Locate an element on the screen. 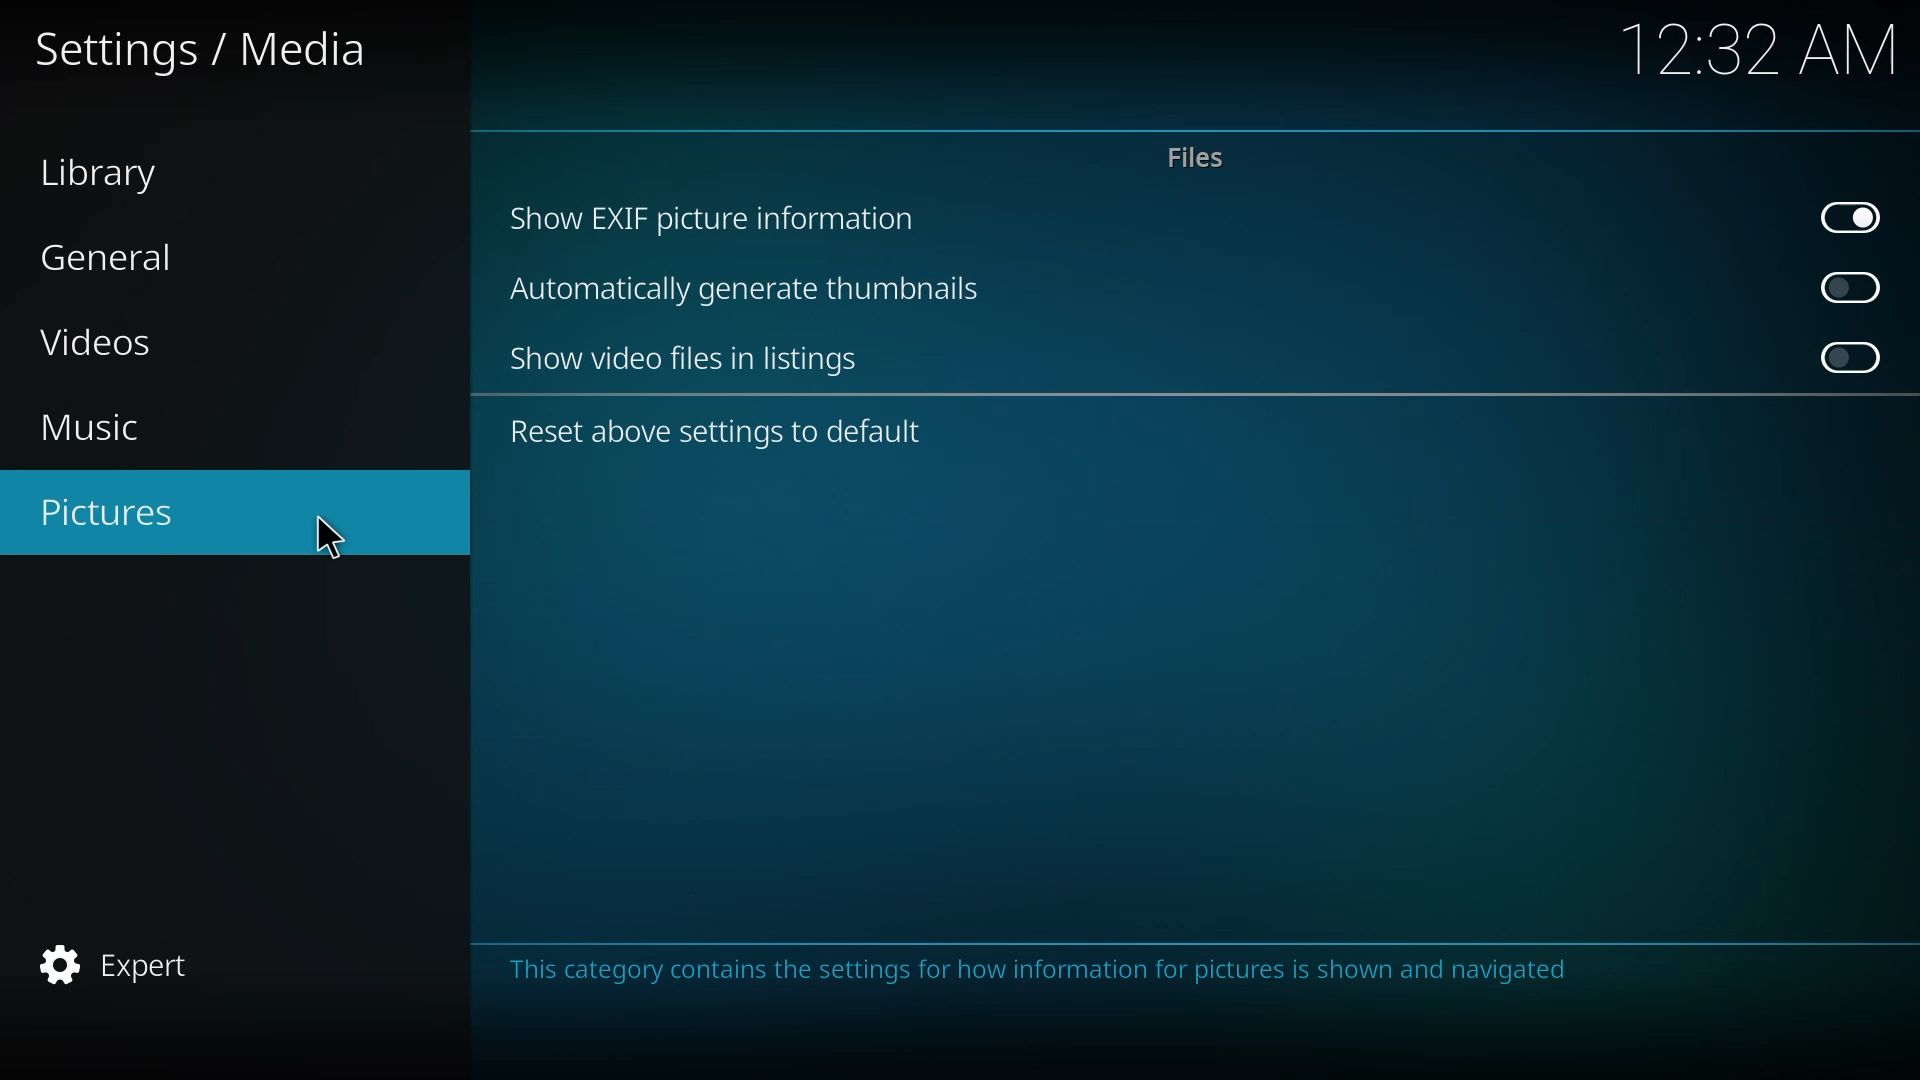 Image resolution: width=1920 pixels, height=1080 pixels. reset above settings to default is located at coordinates (715, 435).